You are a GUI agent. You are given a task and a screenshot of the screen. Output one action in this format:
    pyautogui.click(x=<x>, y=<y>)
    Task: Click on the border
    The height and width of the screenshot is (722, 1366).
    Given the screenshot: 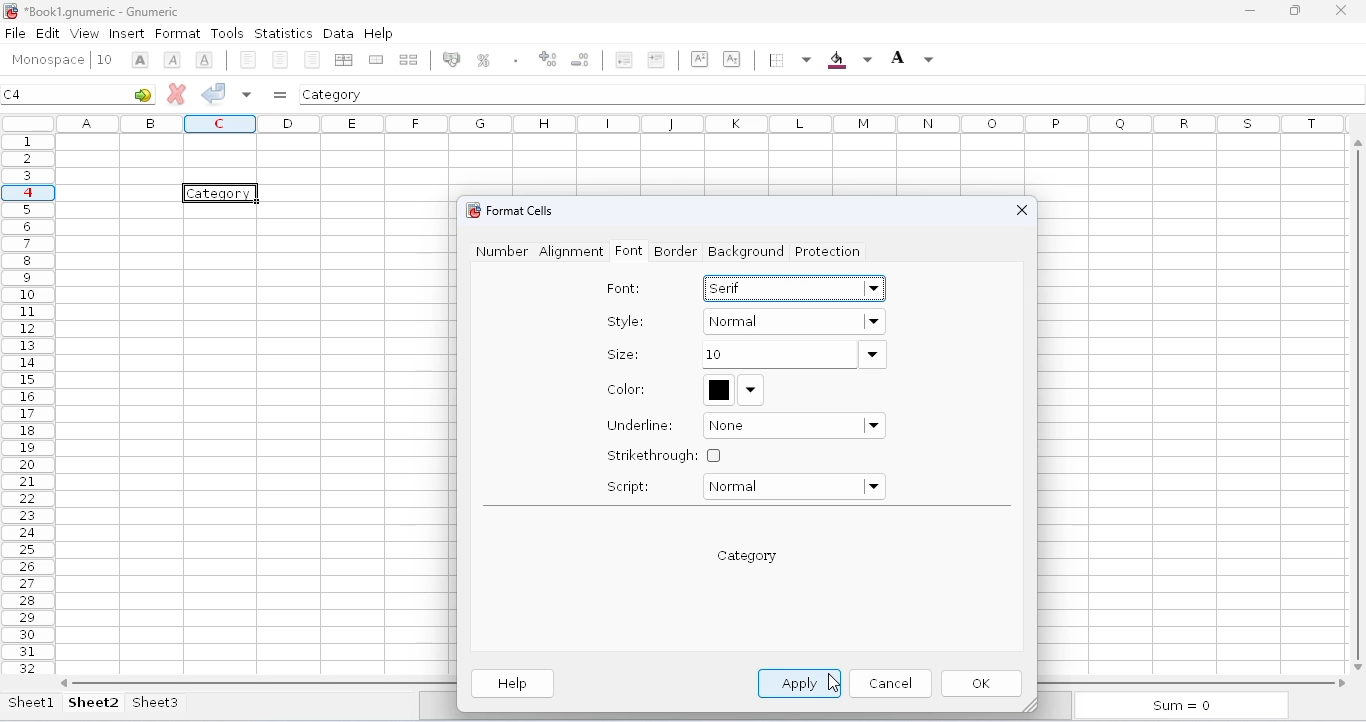 What is the action you would take?
    pyautogui.click(x=675, y=251)
    